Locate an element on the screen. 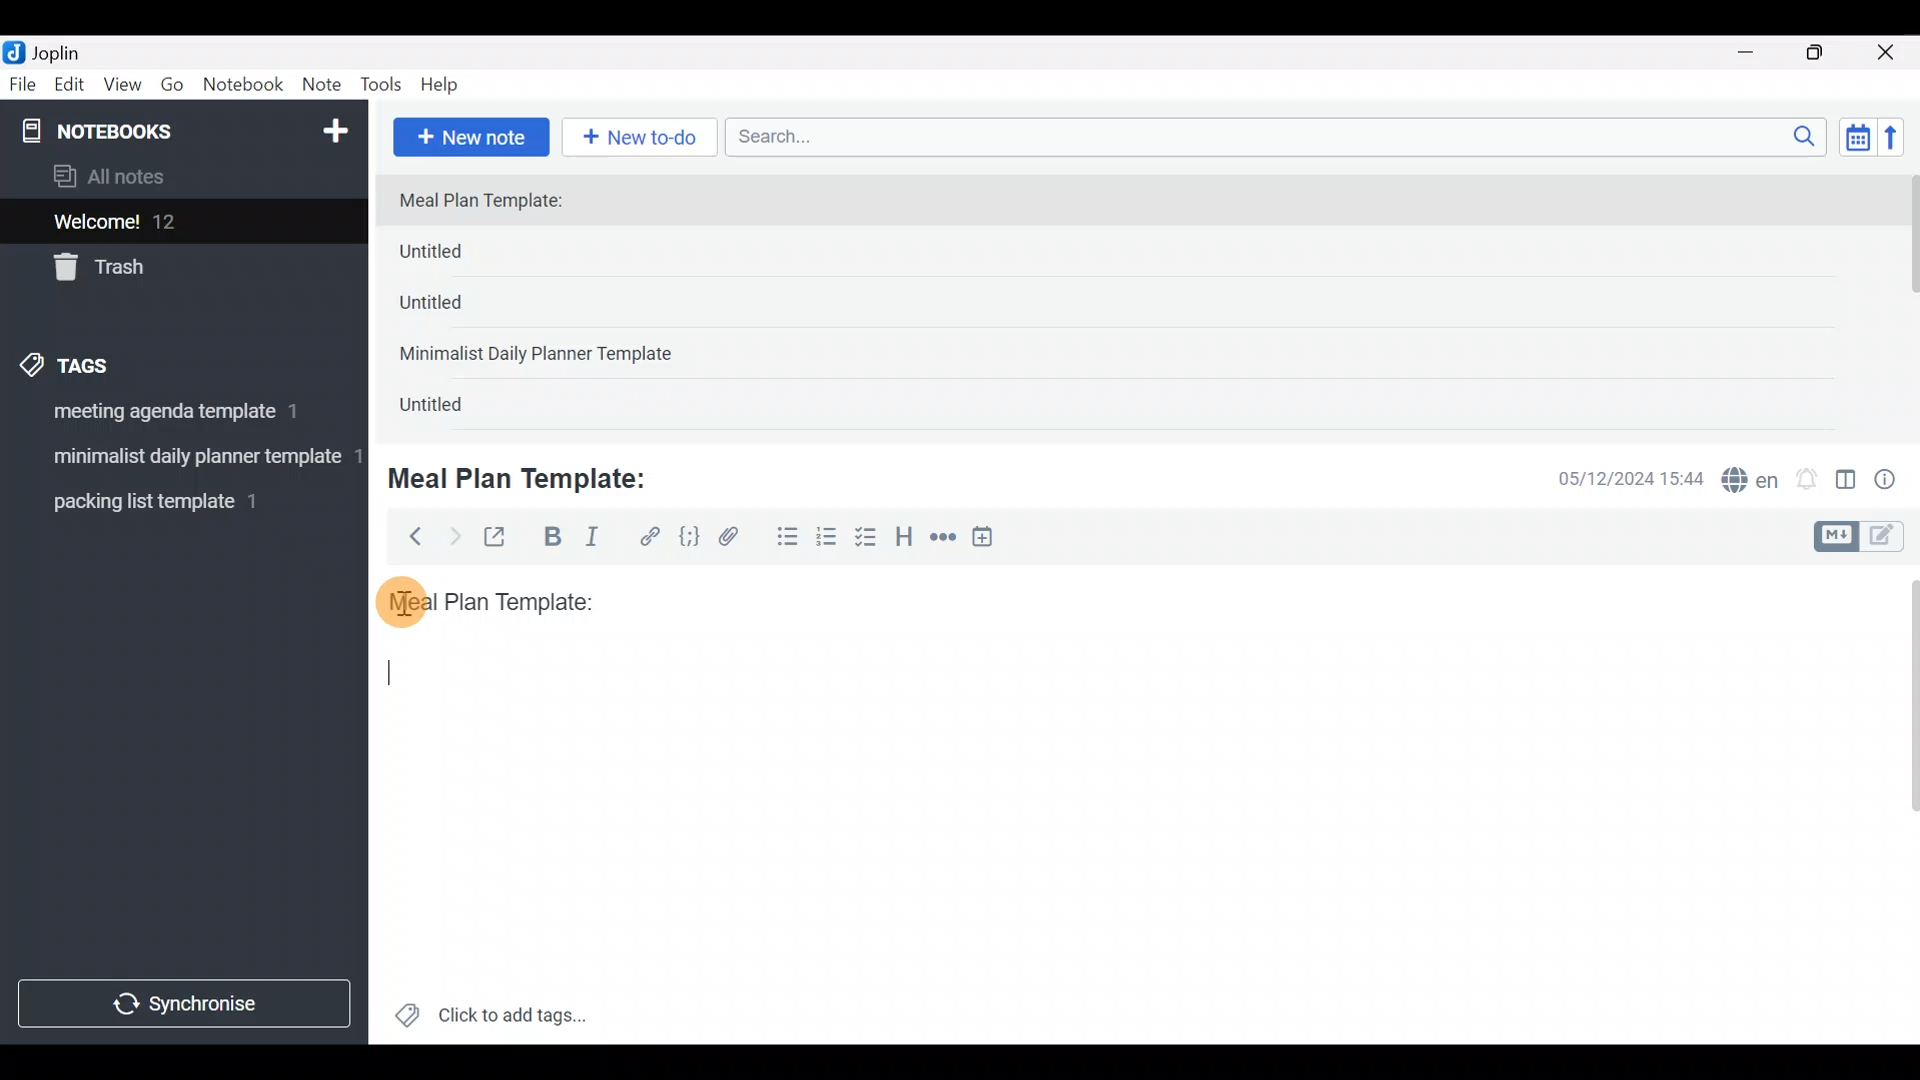  Search bar is located at coordinates (1281, 134).